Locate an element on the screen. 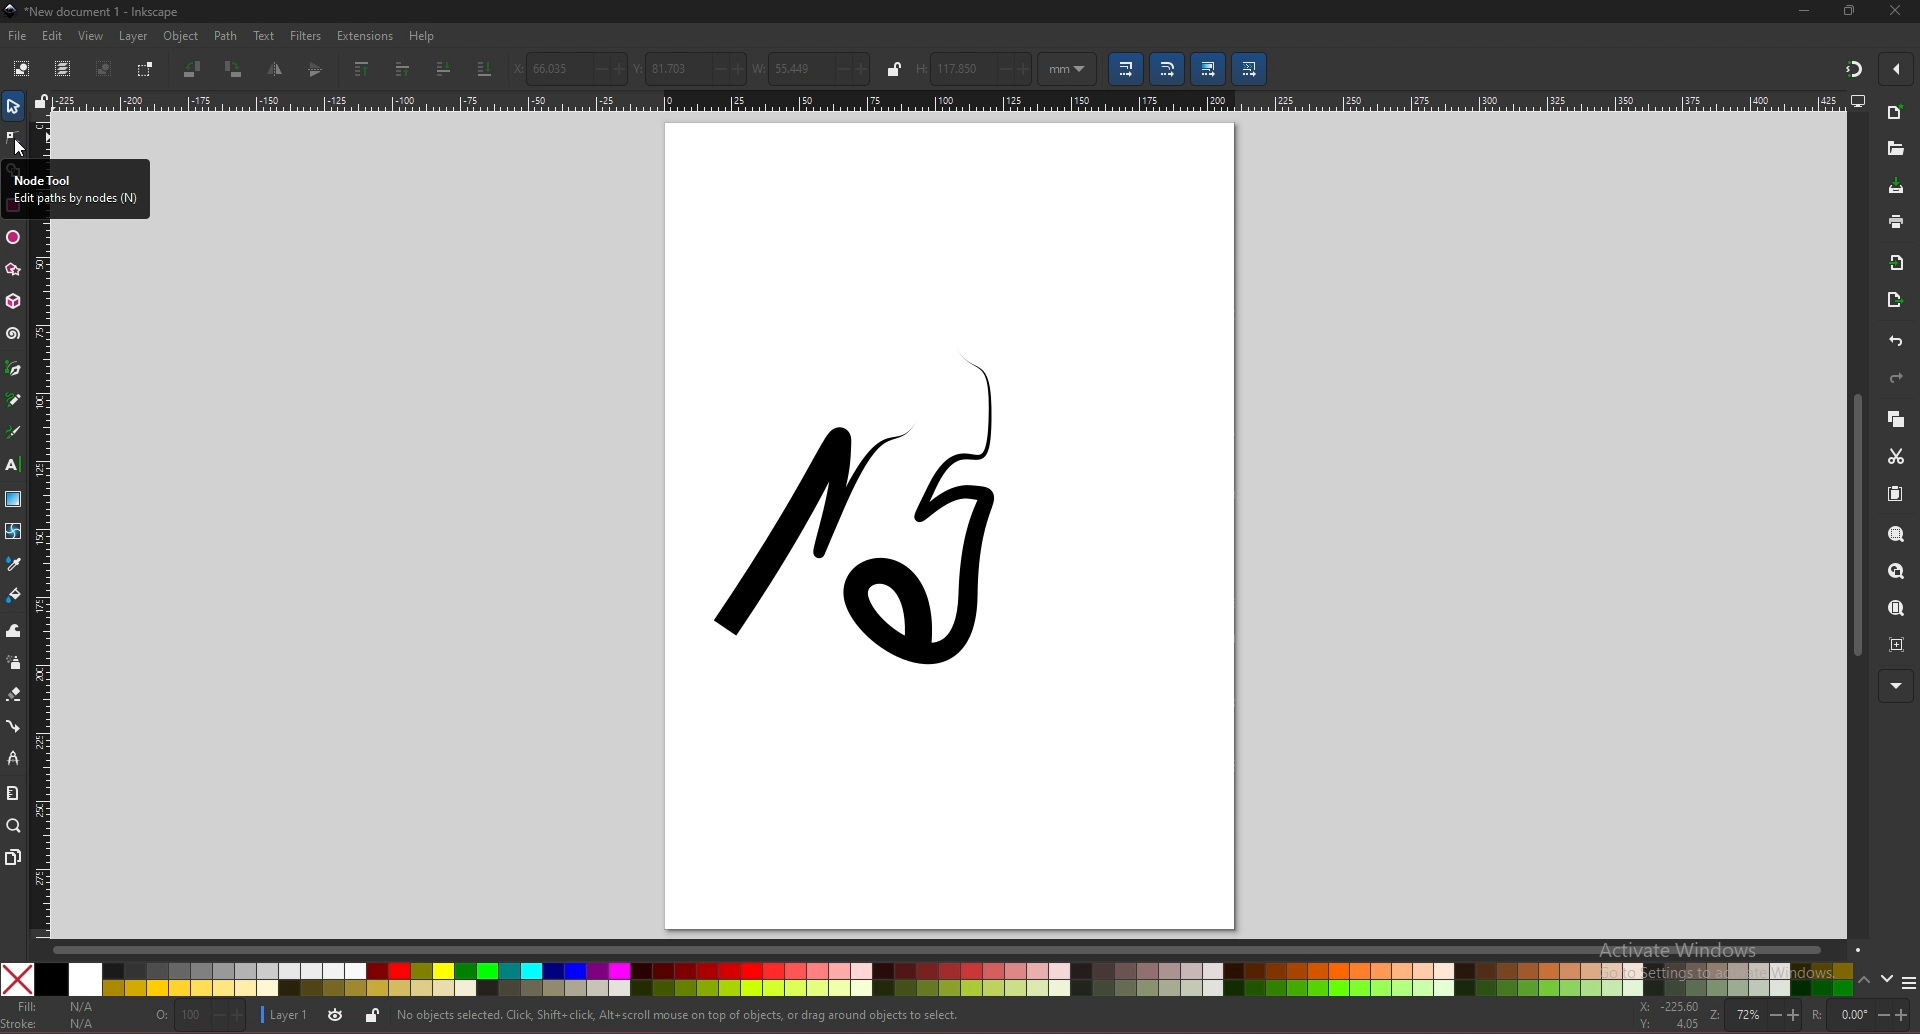 This screenshot has height=1034, width=1920. cut is located at coordinates (1897, 456).